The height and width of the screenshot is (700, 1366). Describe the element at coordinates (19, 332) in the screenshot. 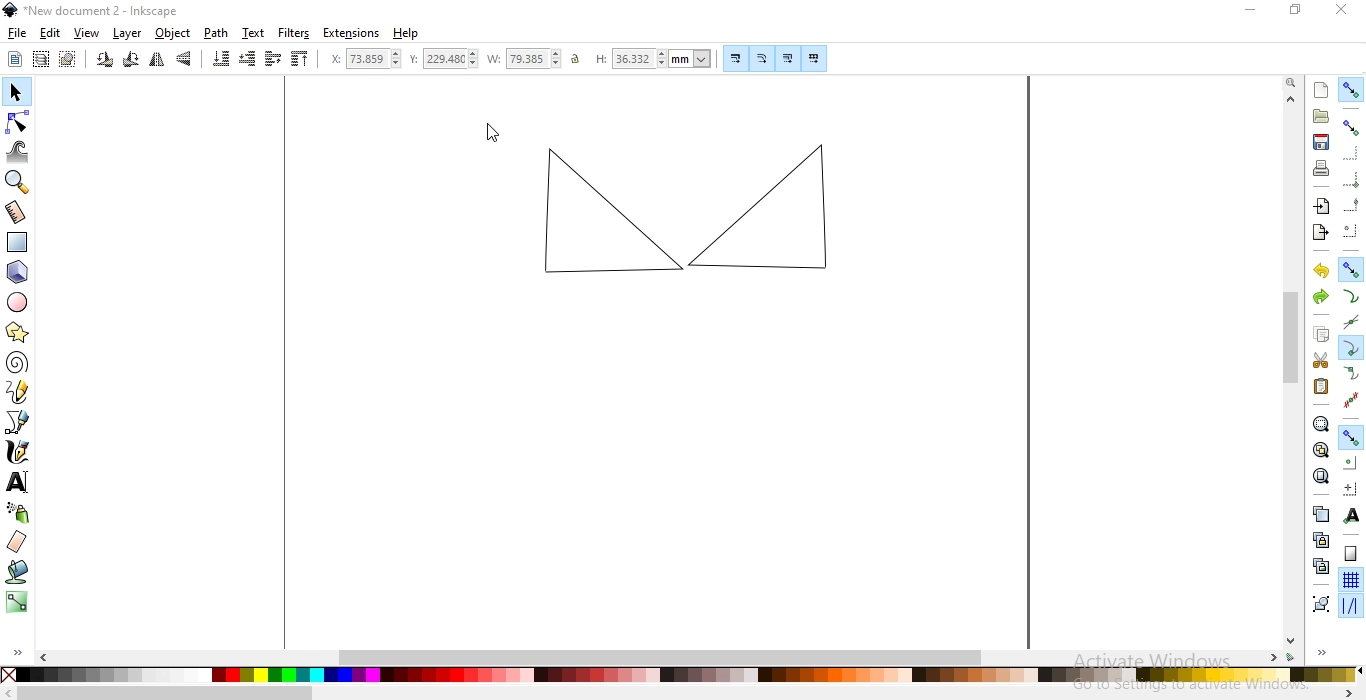

I see `create stars and polygons` at that location.